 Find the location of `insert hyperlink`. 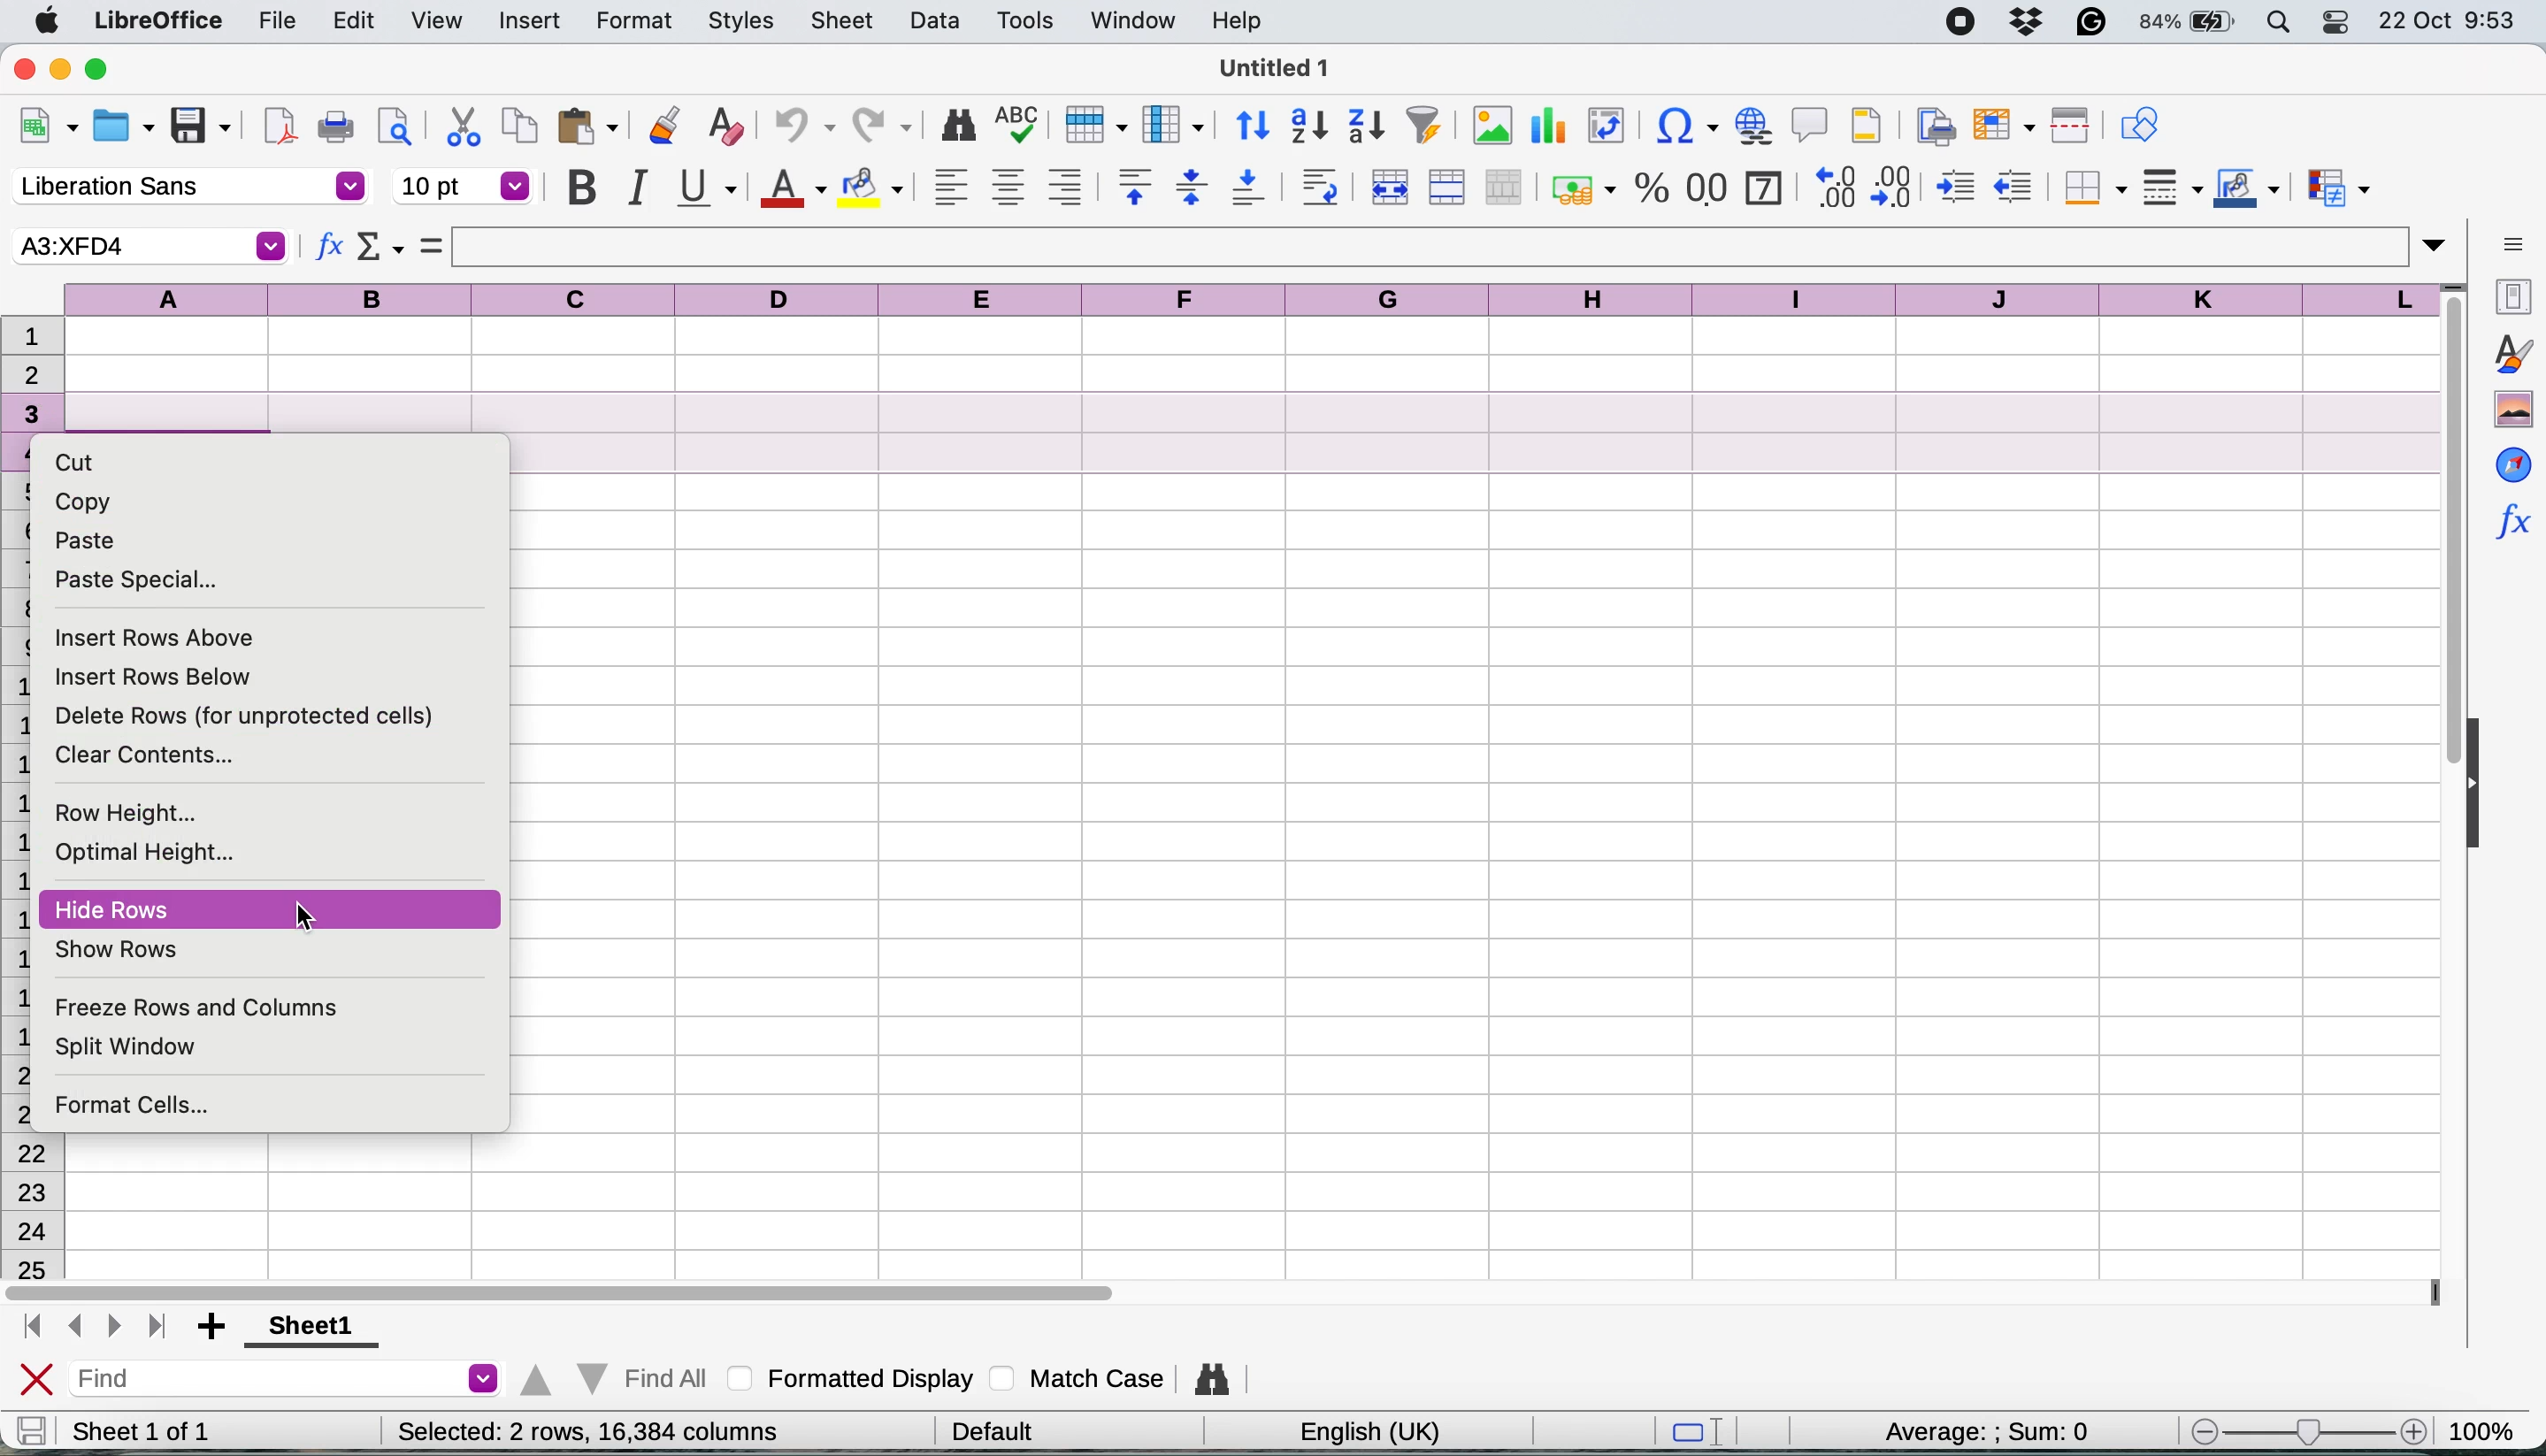

insert hyperlink is located at coordinates (1751, 124).